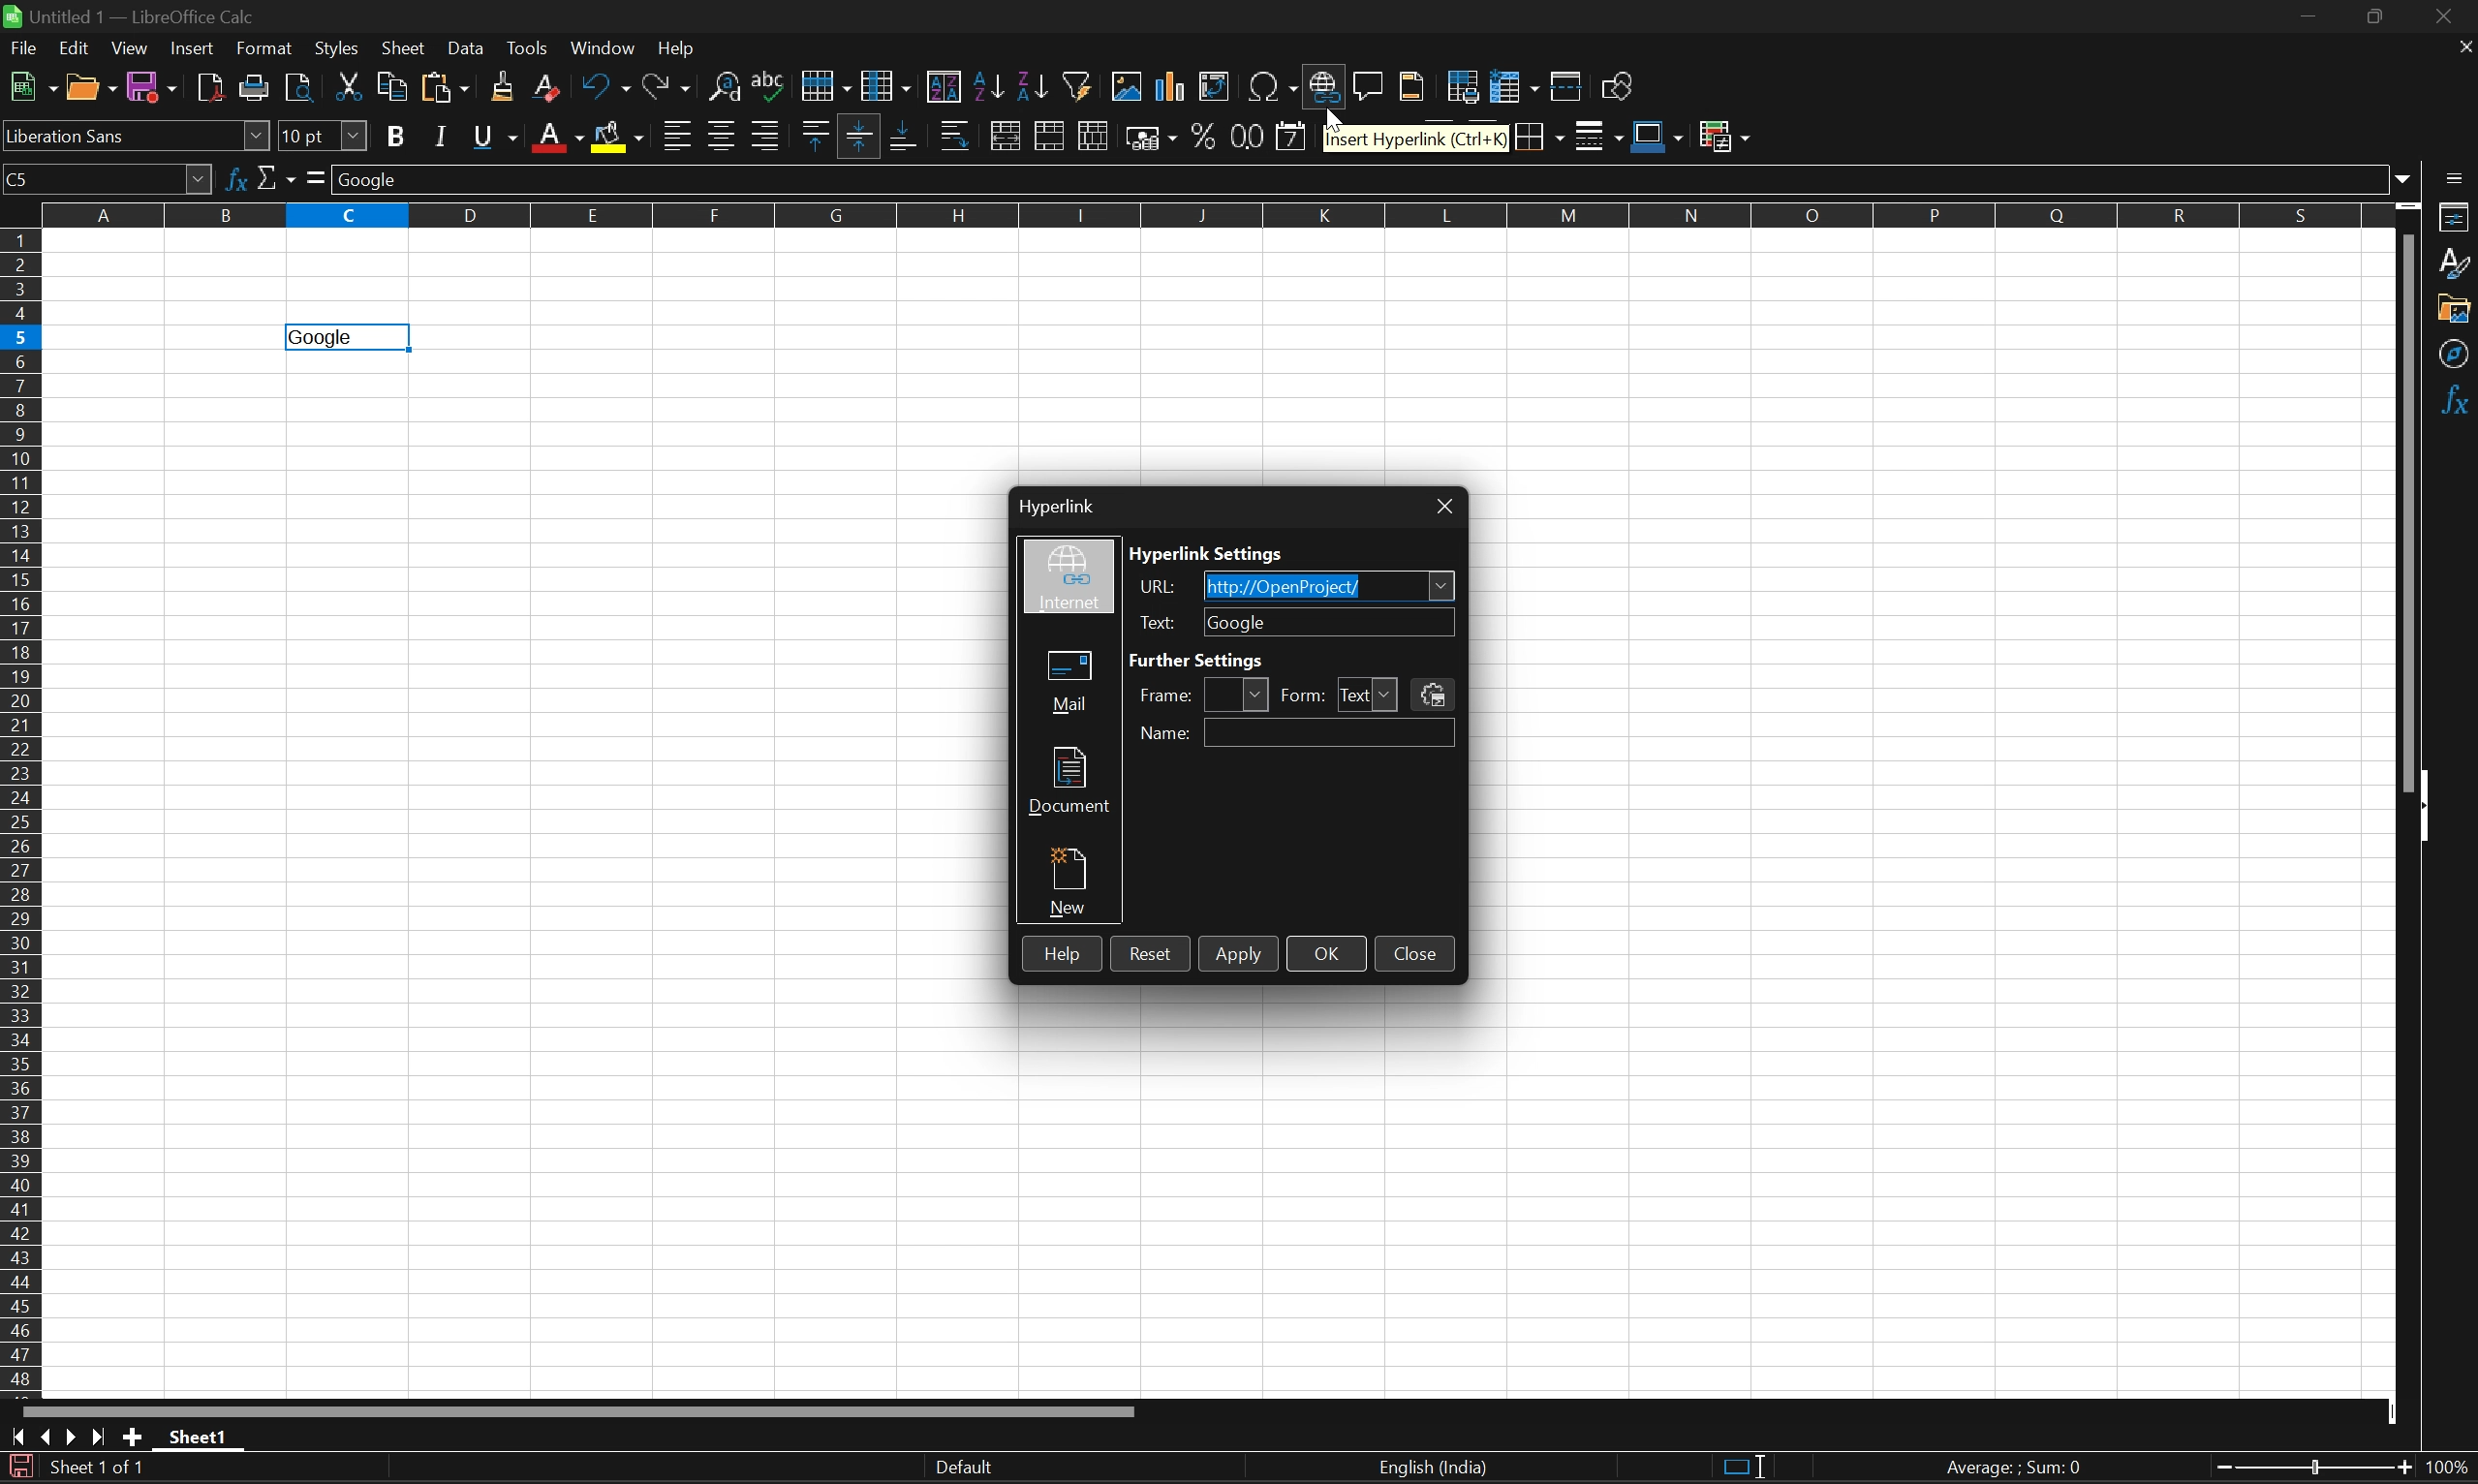  I want to click on Bold, so click(400, 136).